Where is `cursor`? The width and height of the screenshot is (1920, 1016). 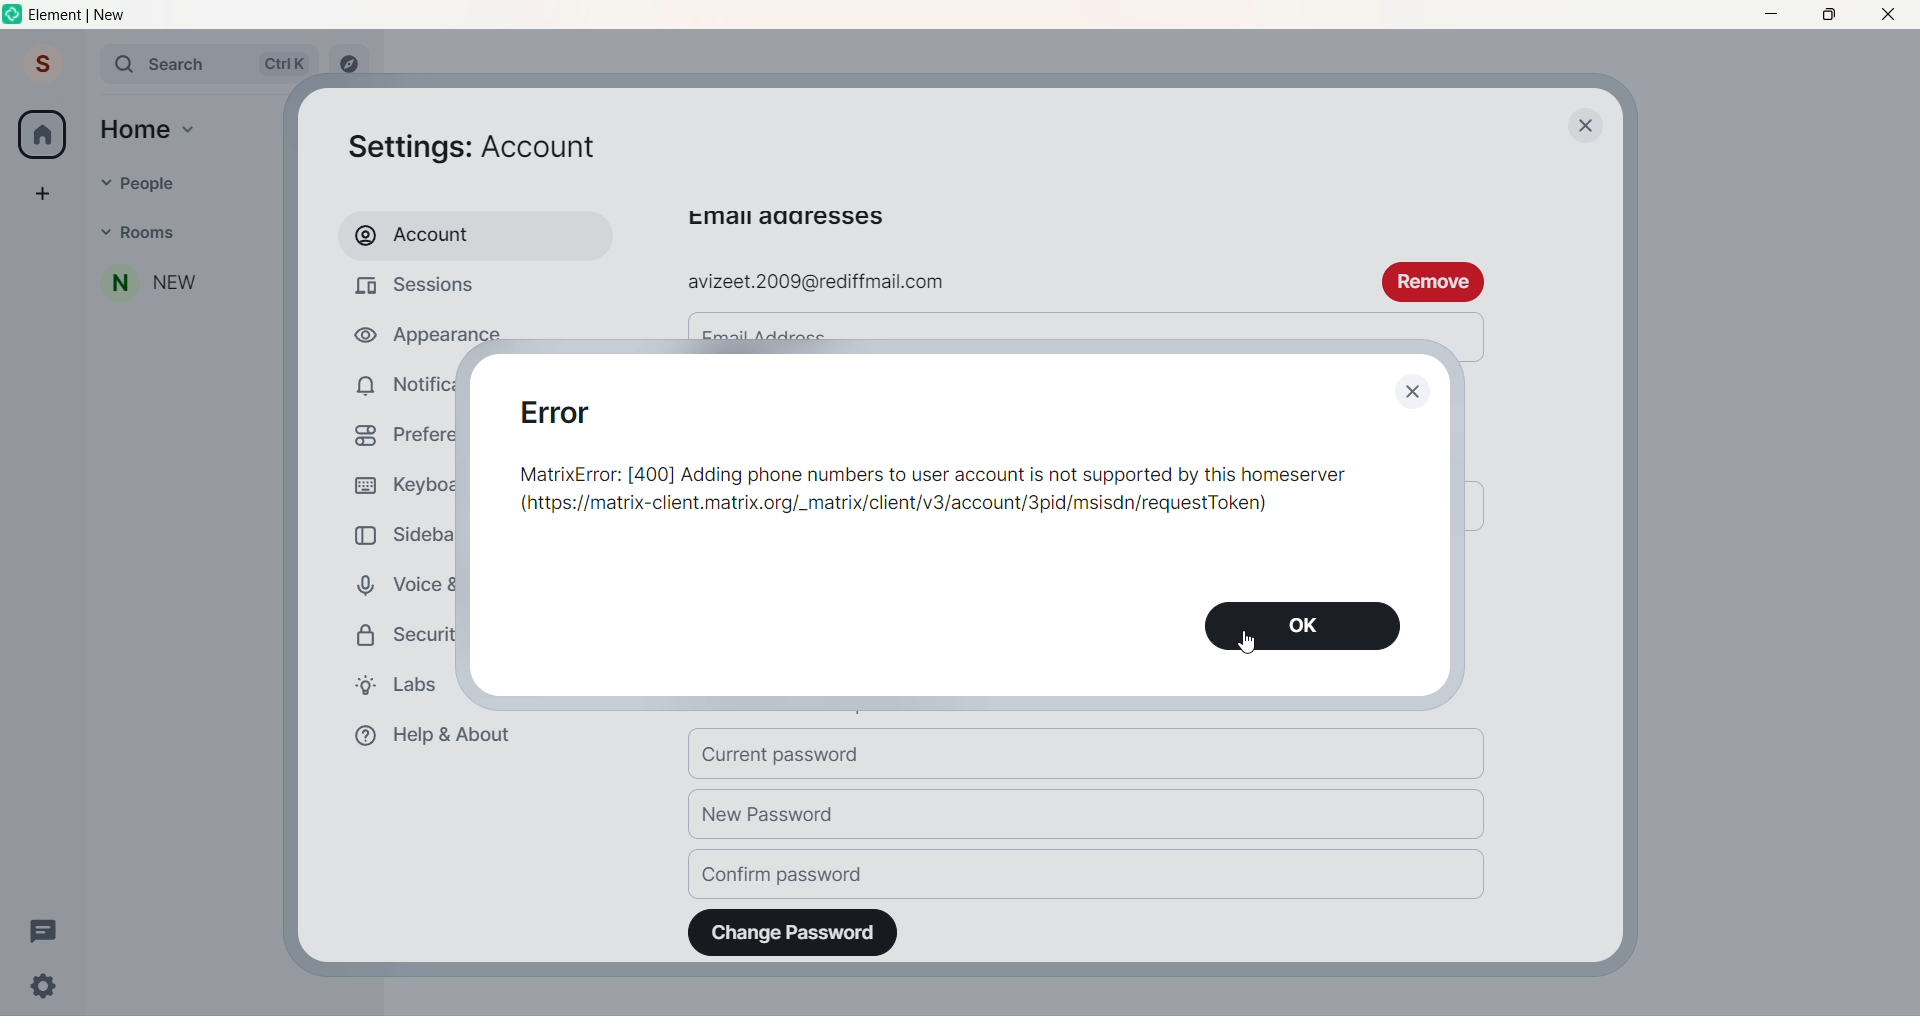 cursor is located at coordinates (1248, 644).